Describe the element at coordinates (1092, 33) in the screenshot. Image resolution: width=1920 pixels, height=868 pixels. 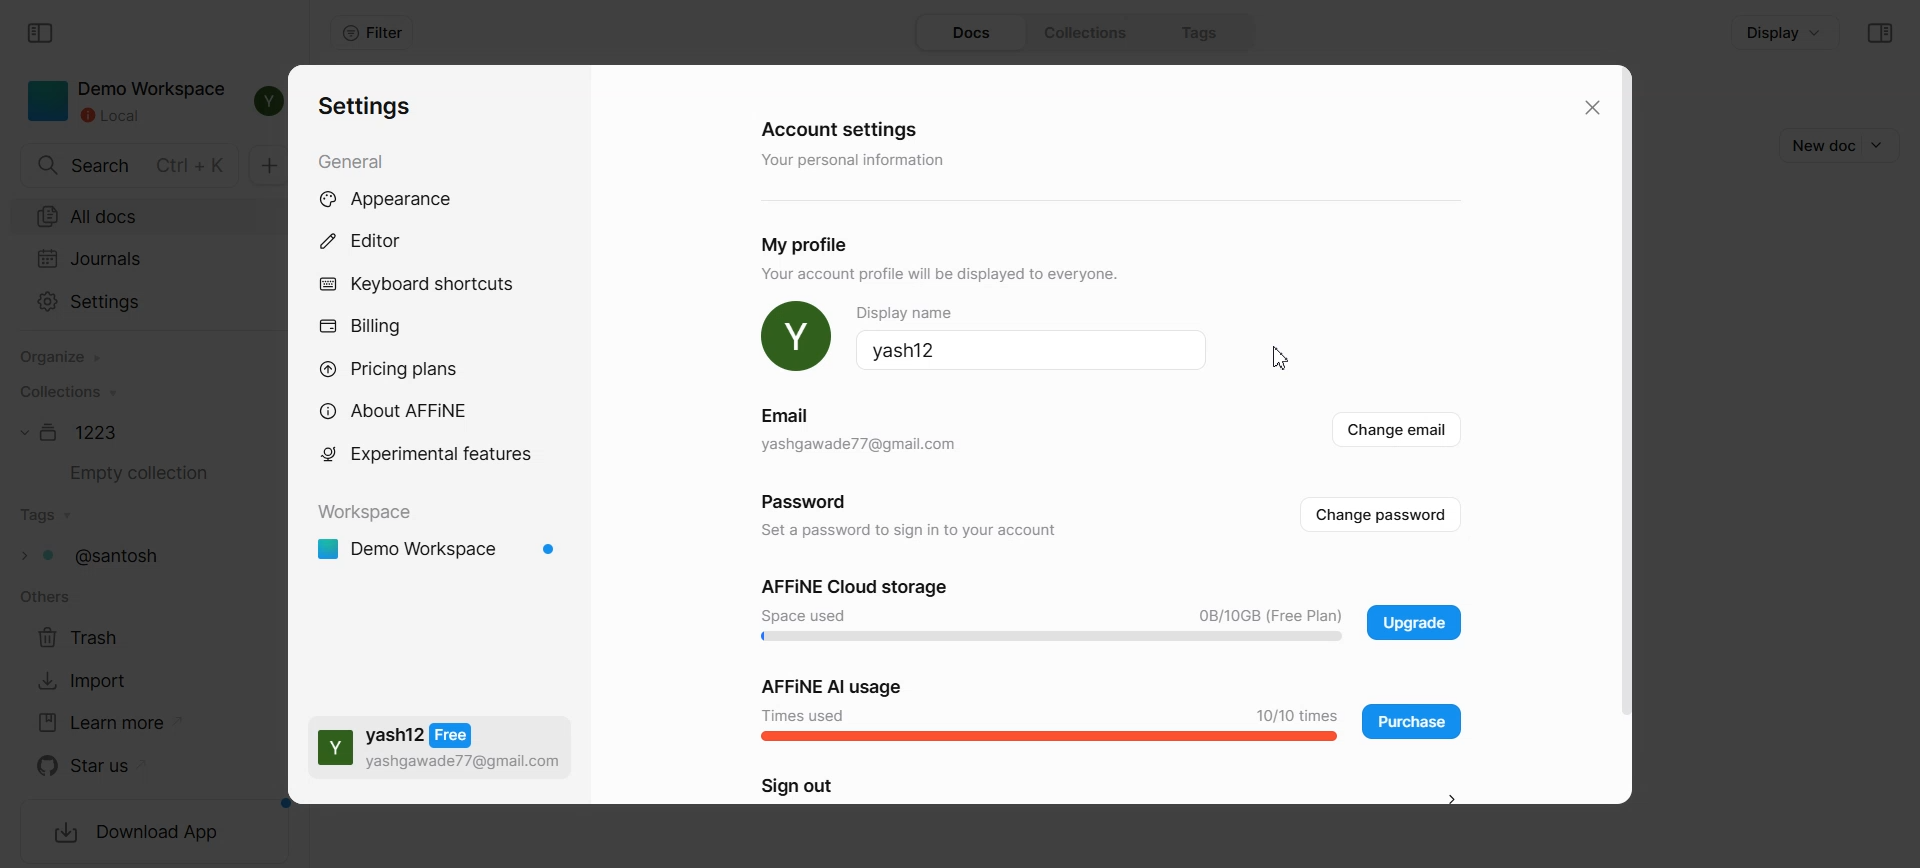
I see `Collections` at that location.